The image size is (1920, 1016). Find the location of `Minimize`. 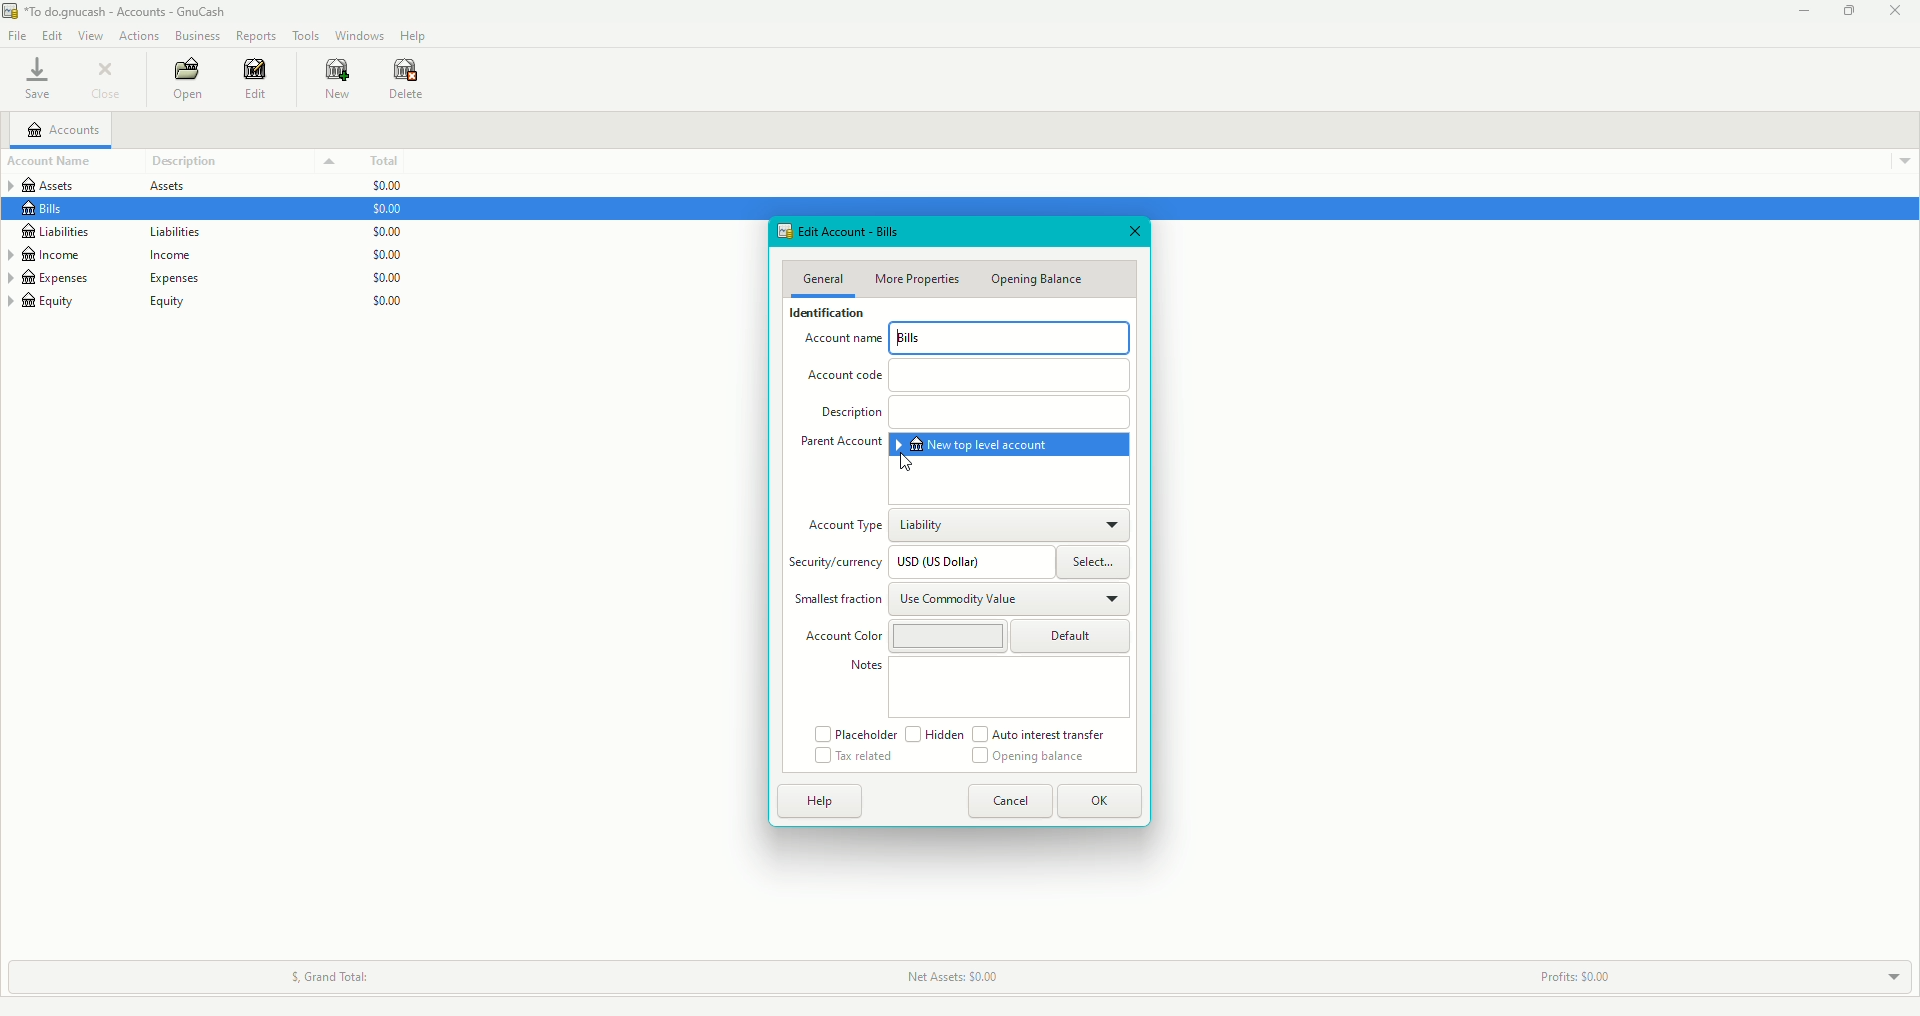

Minimize is located at coordinates (1799, 13).